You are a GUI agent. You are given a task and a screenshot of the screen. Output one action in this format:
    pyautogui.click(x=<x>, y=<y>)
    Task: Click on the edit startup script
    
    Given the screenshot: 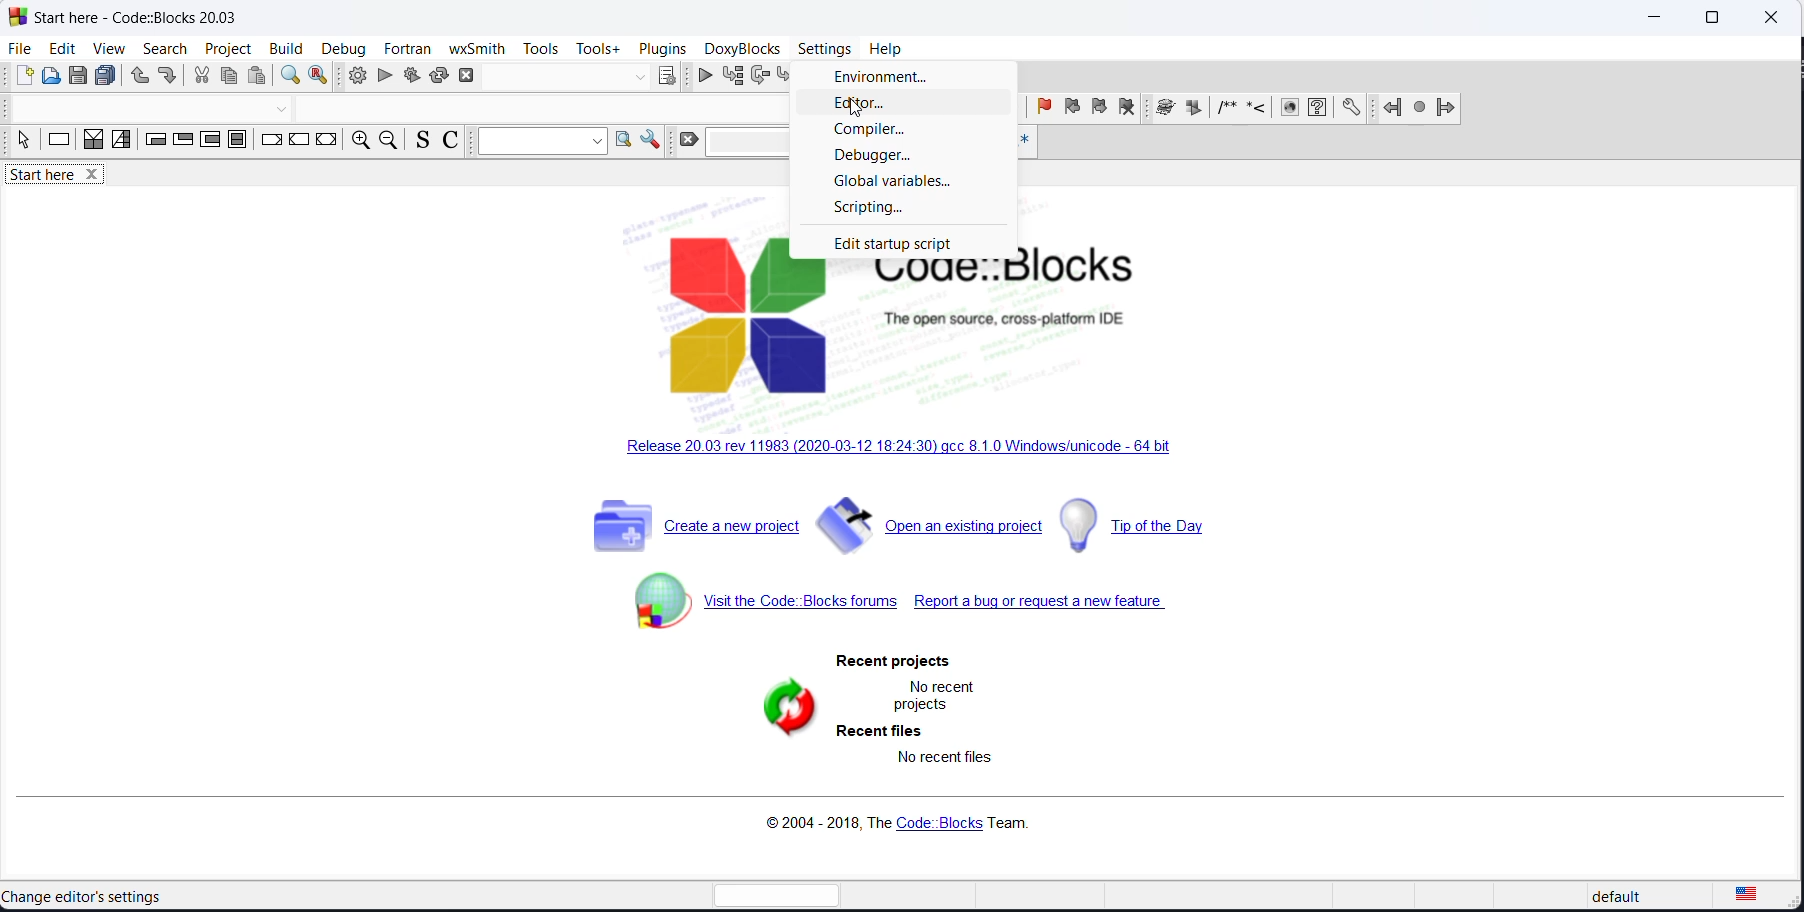 What is the action you would take?
    pyautogui.click(x=901, y=246)
    